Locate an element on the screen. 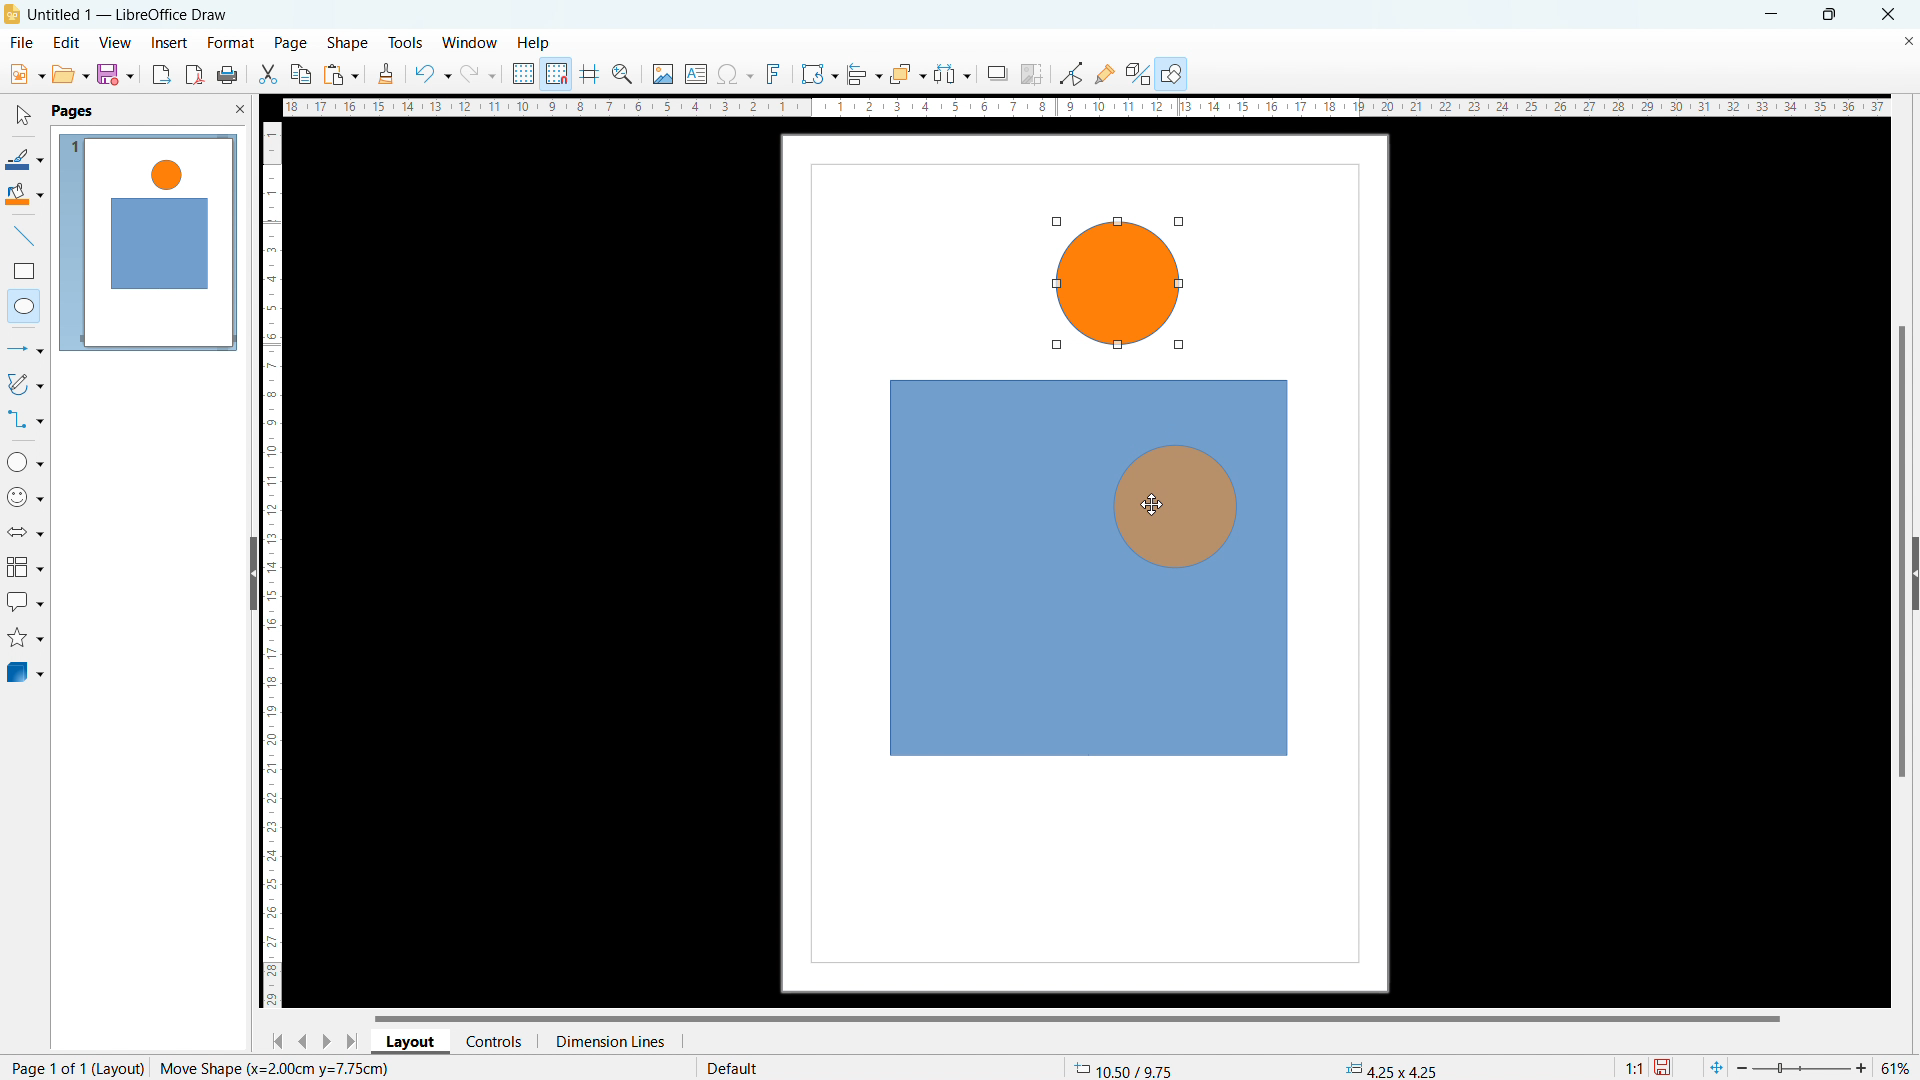  object 2 drawing complete is located at coordinates (1115, 286).